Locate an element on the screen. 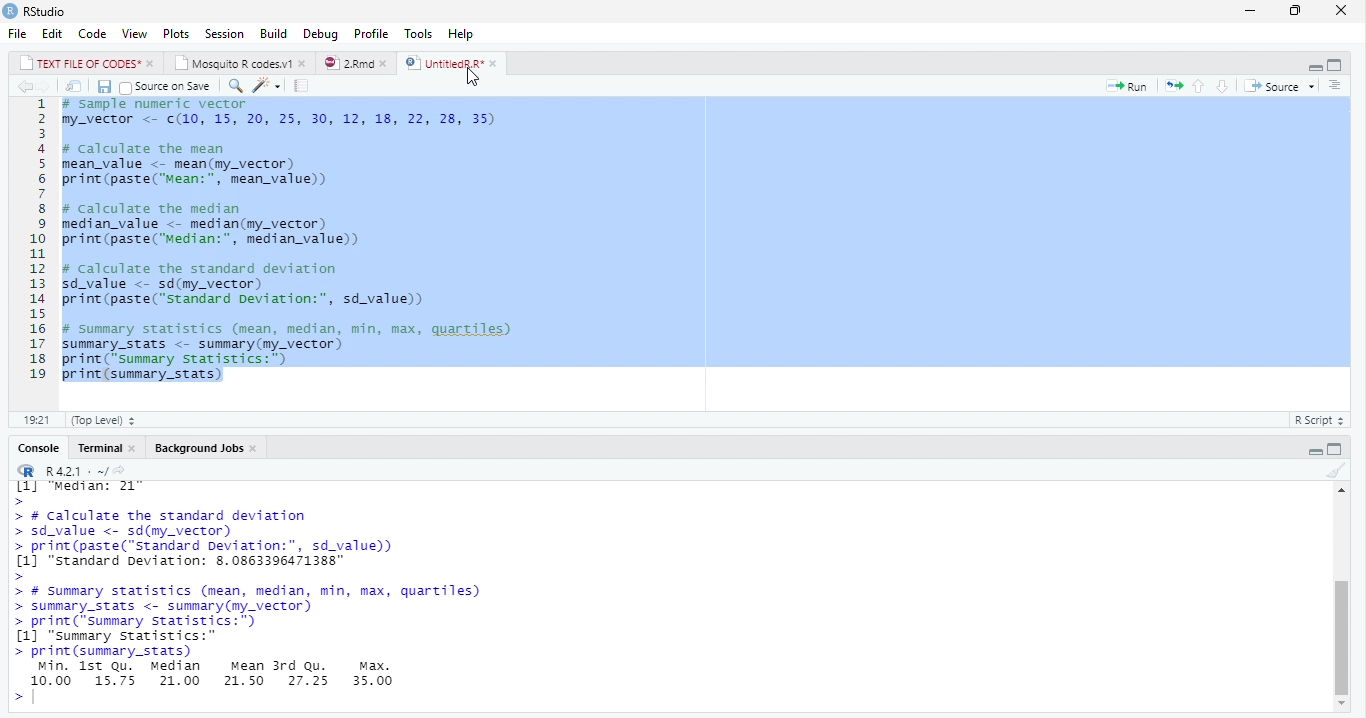  next section is located at coordinates (1222, 87).